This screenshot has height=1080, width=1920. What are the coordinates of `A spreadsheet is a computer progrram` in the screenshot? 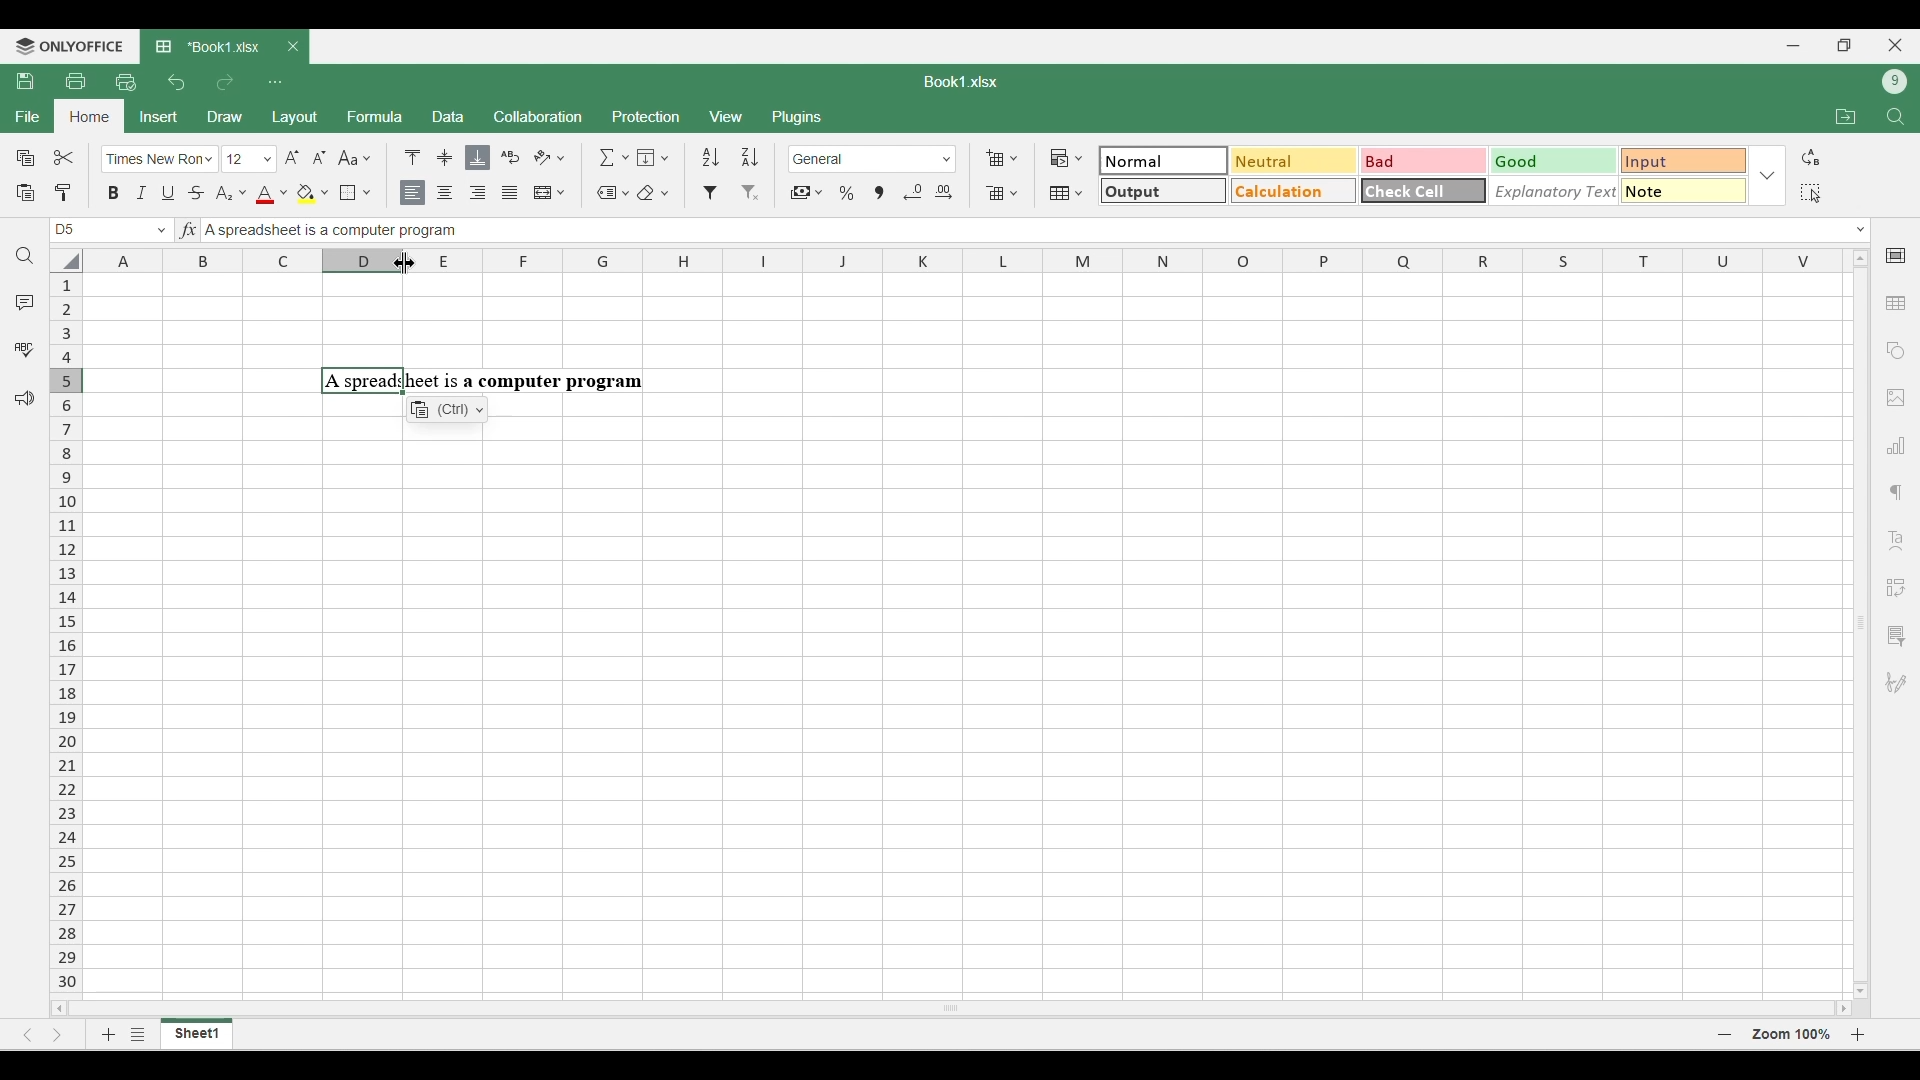 It's located at (482, 381).